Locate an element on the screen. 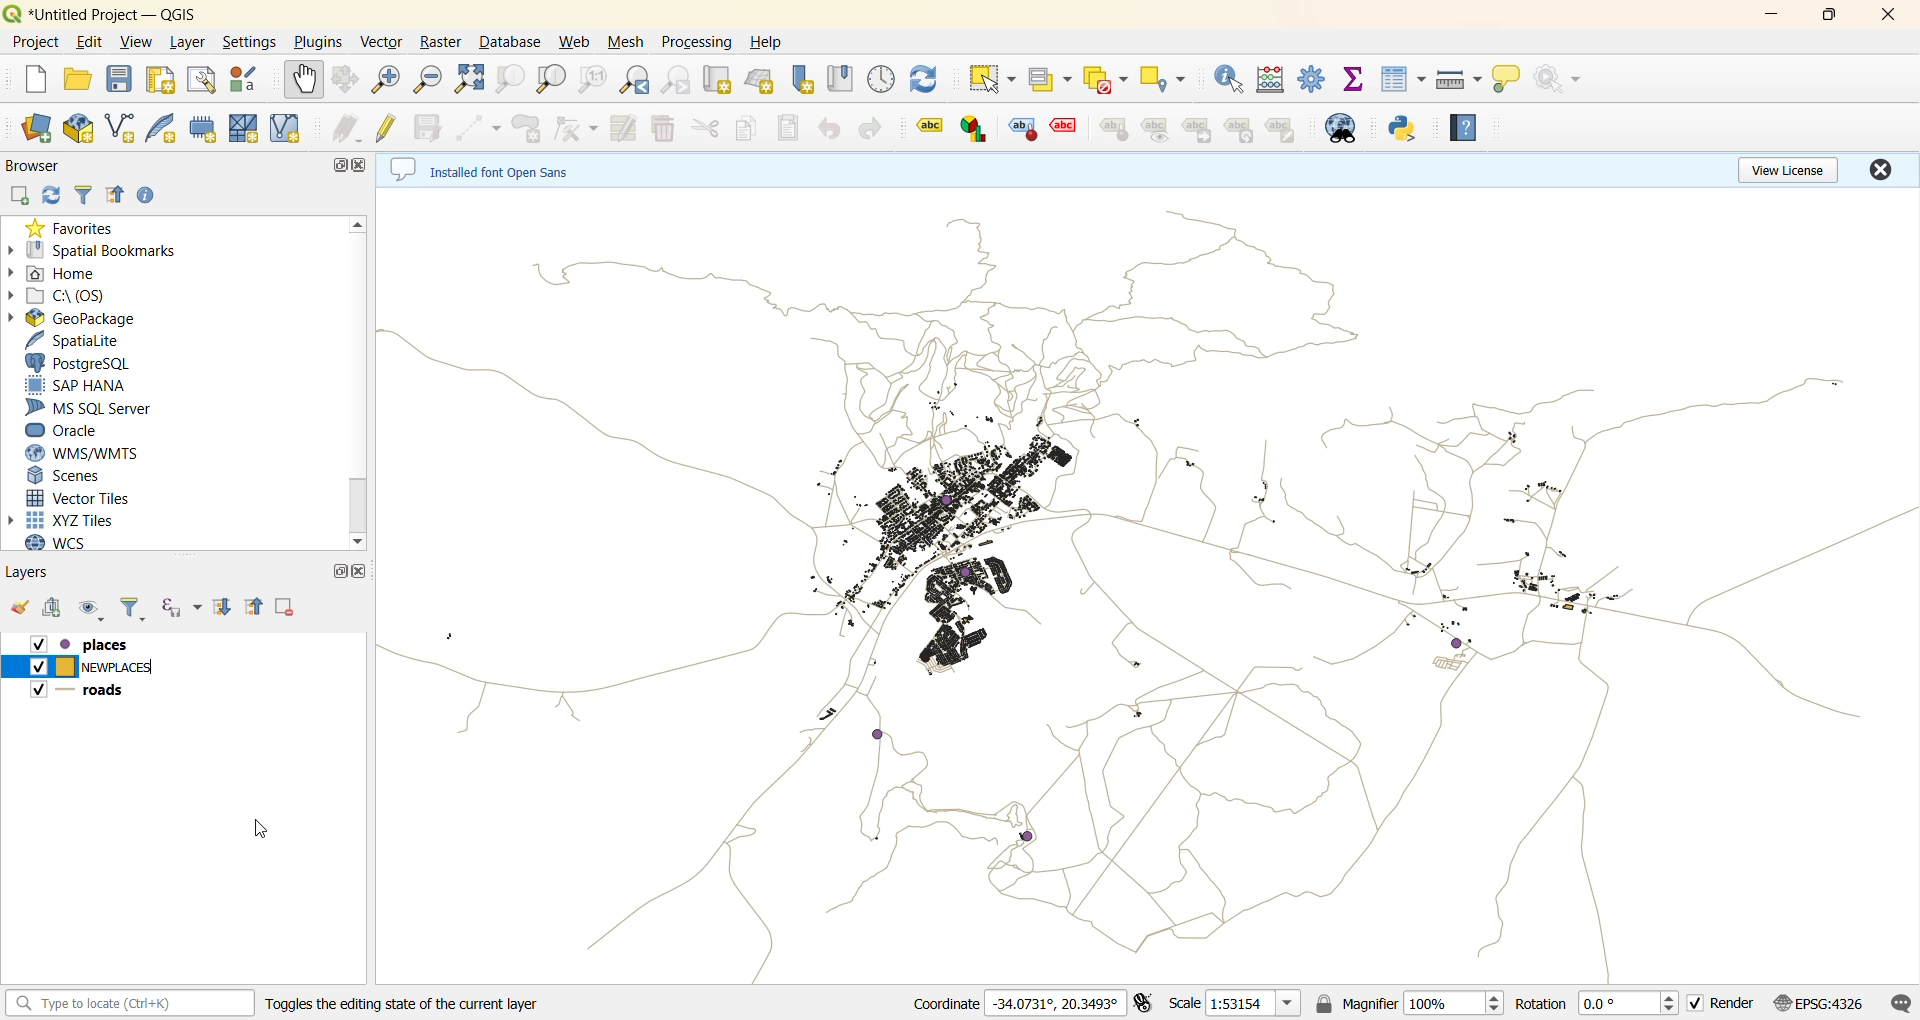  no action is located at coordinates (1563, 81).